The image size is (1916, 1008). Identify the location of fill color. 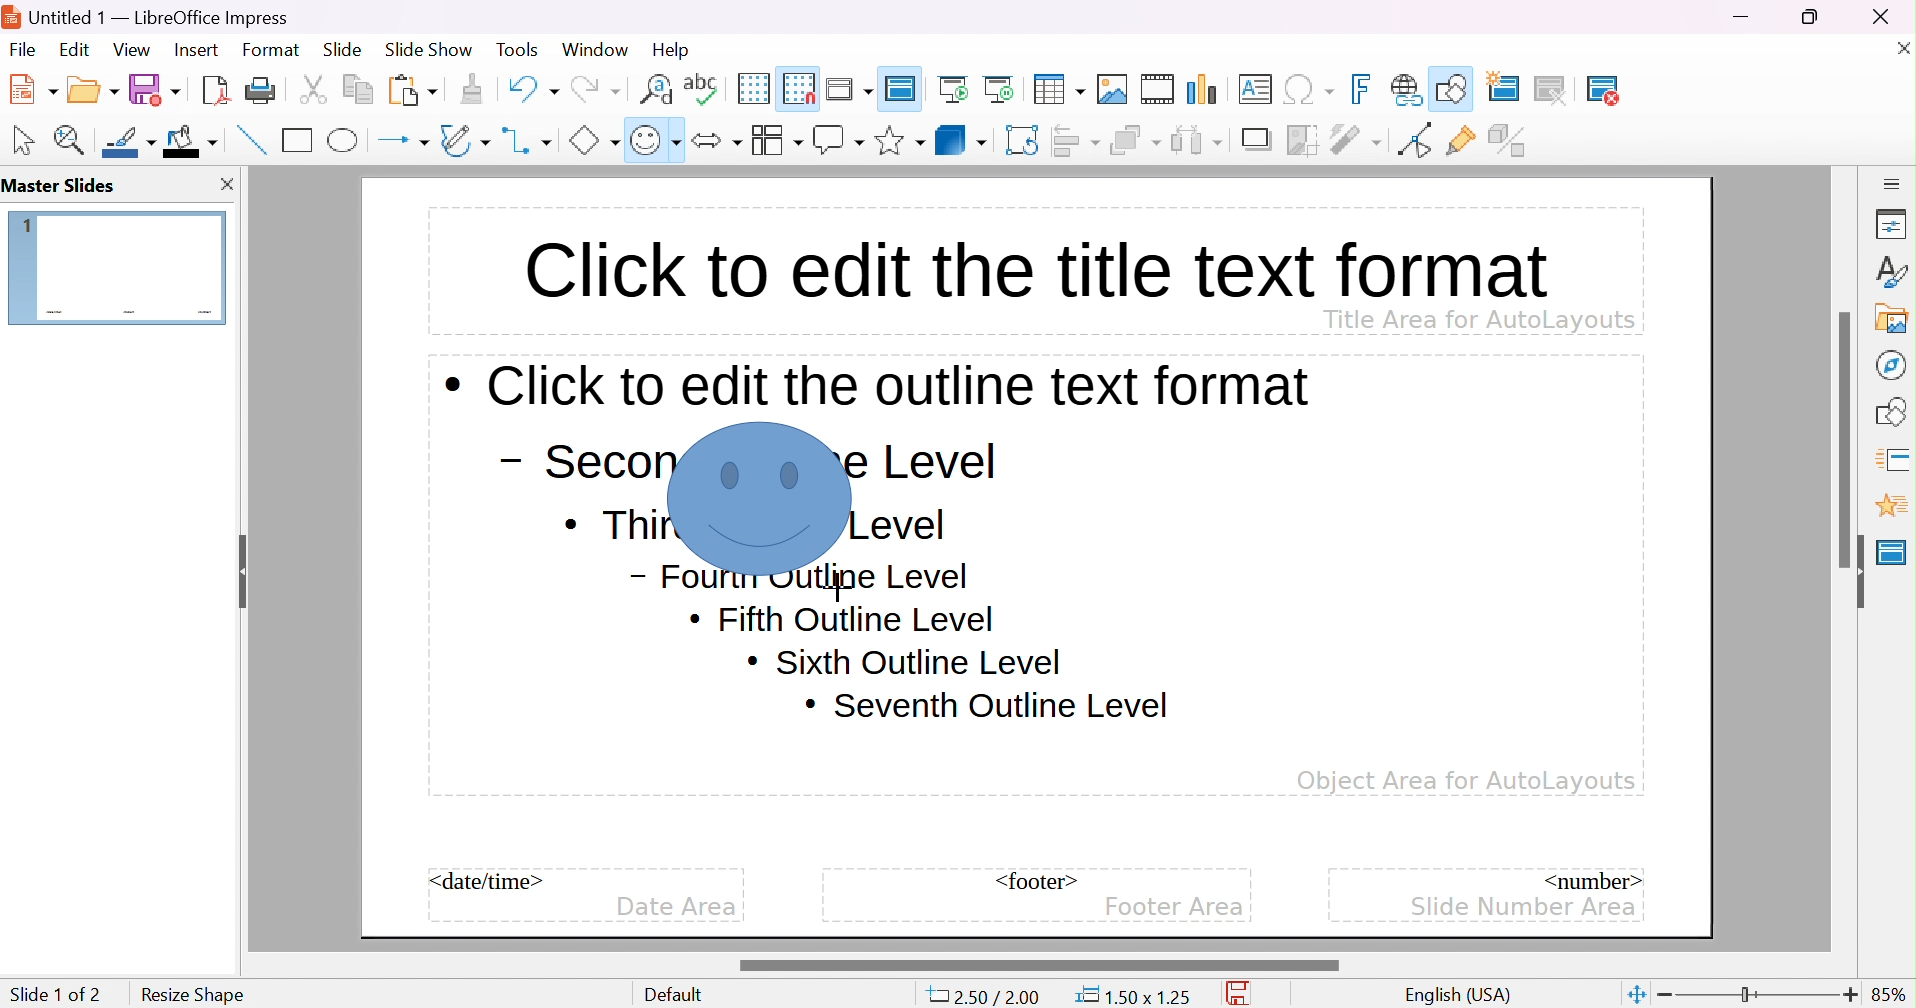
(191, 140).